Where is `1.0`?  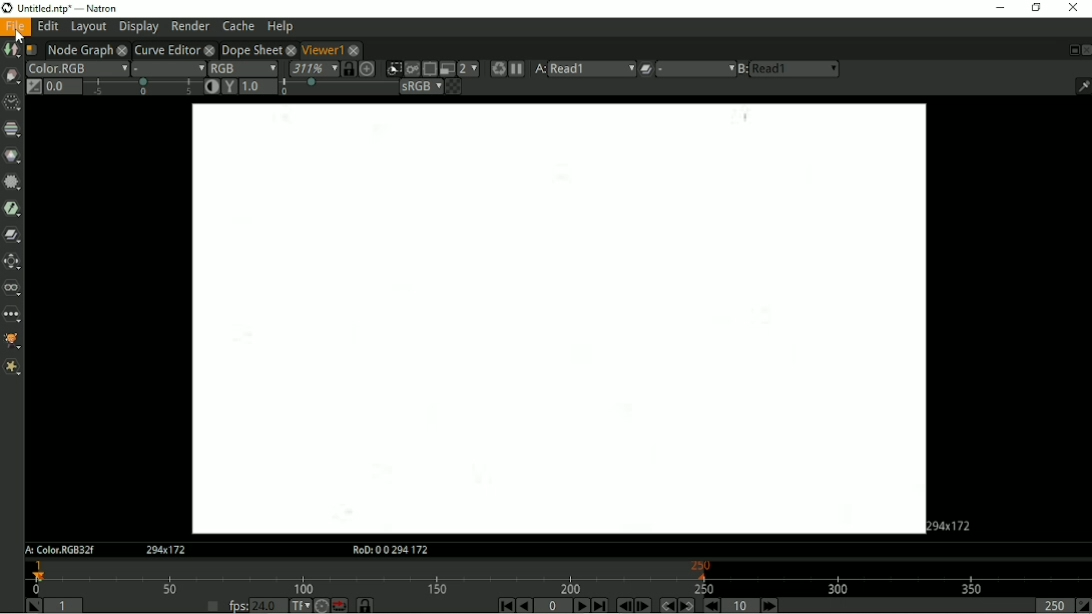
1.0 is located at coordinates (258, 86).